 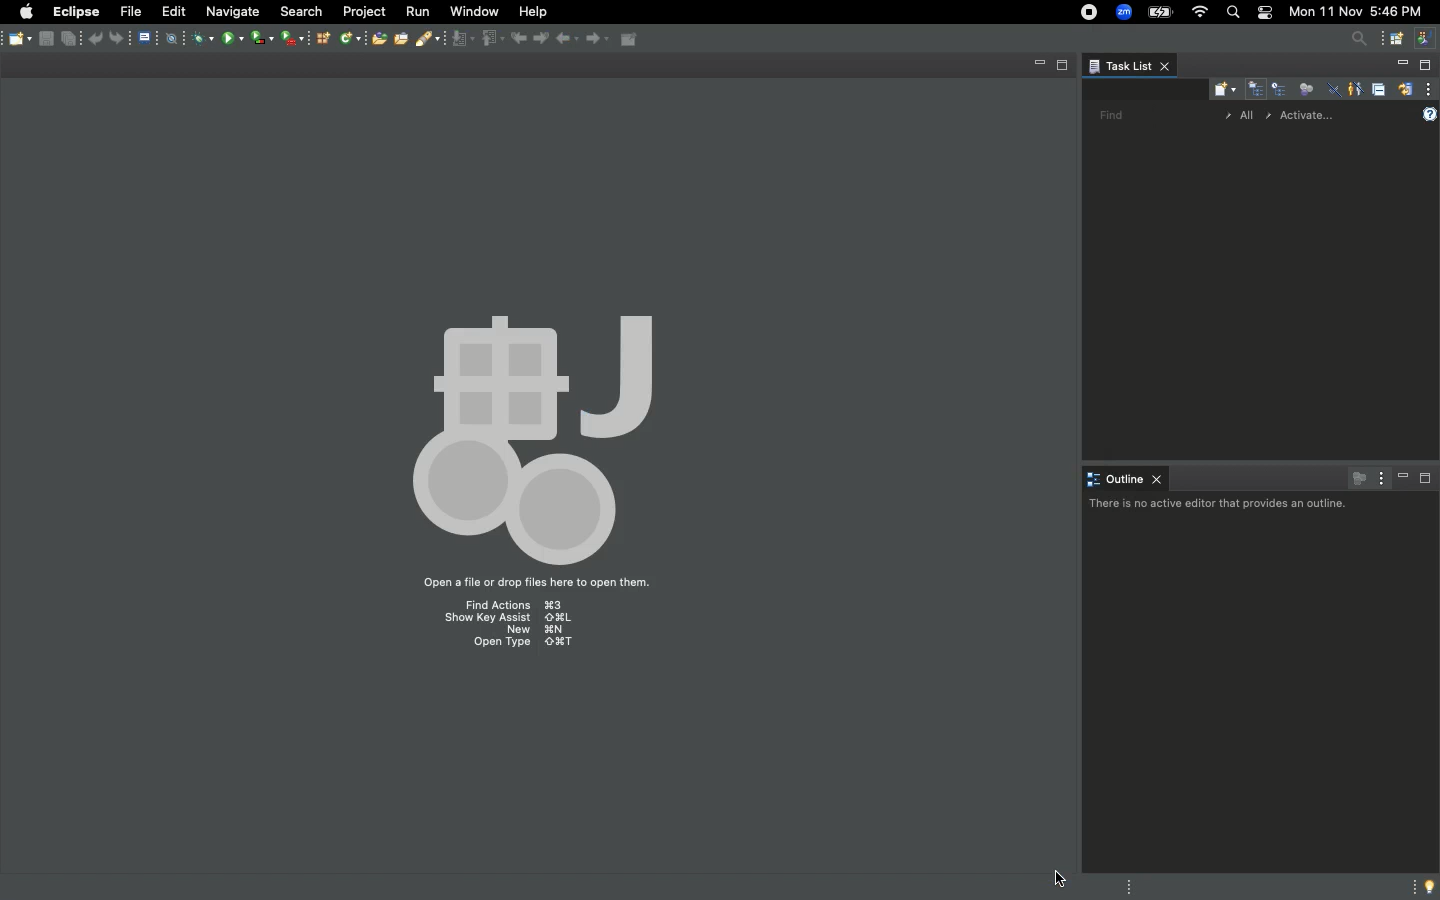 What do you see at coordinates (348, 39) in the screenshot?
I see `Network` at bounding box center [348, 39].